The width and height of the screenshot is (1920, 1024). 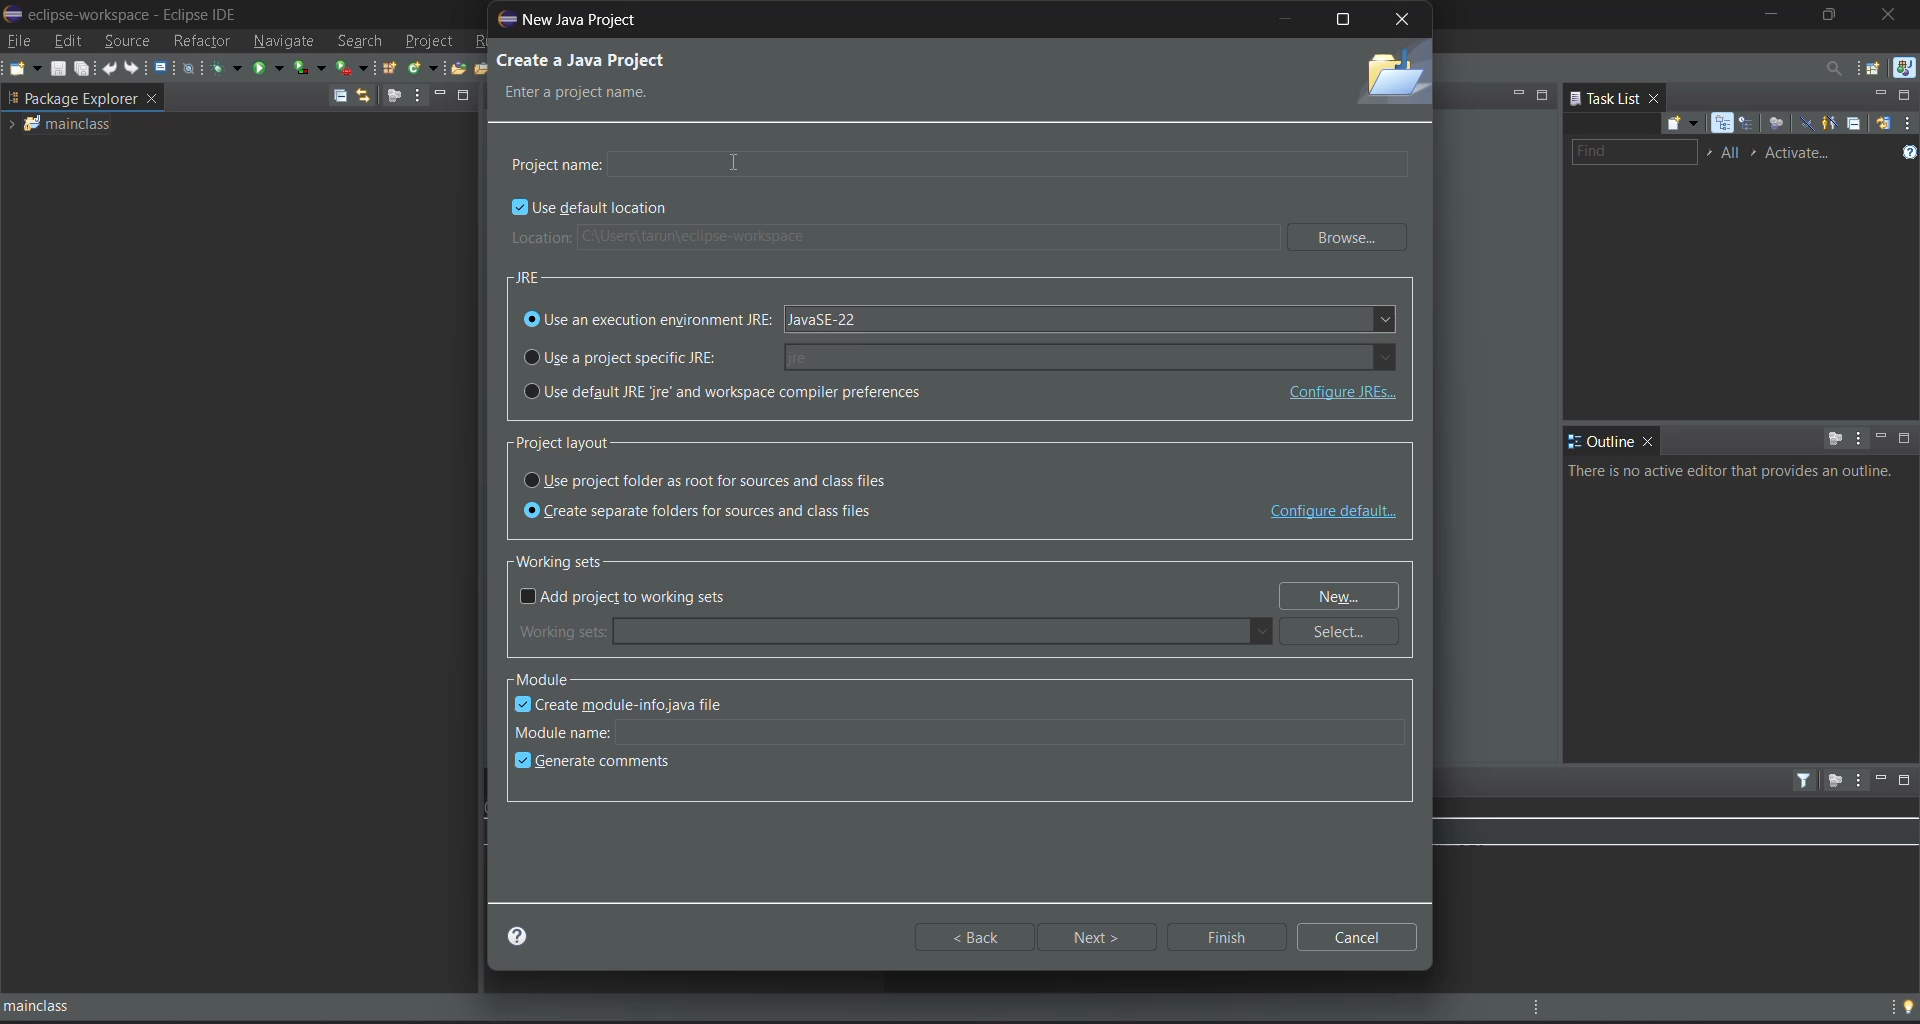 What do you see at coordinates (1908, 96) in the screenshot?
I see `maximize` at bounding box center [1908, 96].